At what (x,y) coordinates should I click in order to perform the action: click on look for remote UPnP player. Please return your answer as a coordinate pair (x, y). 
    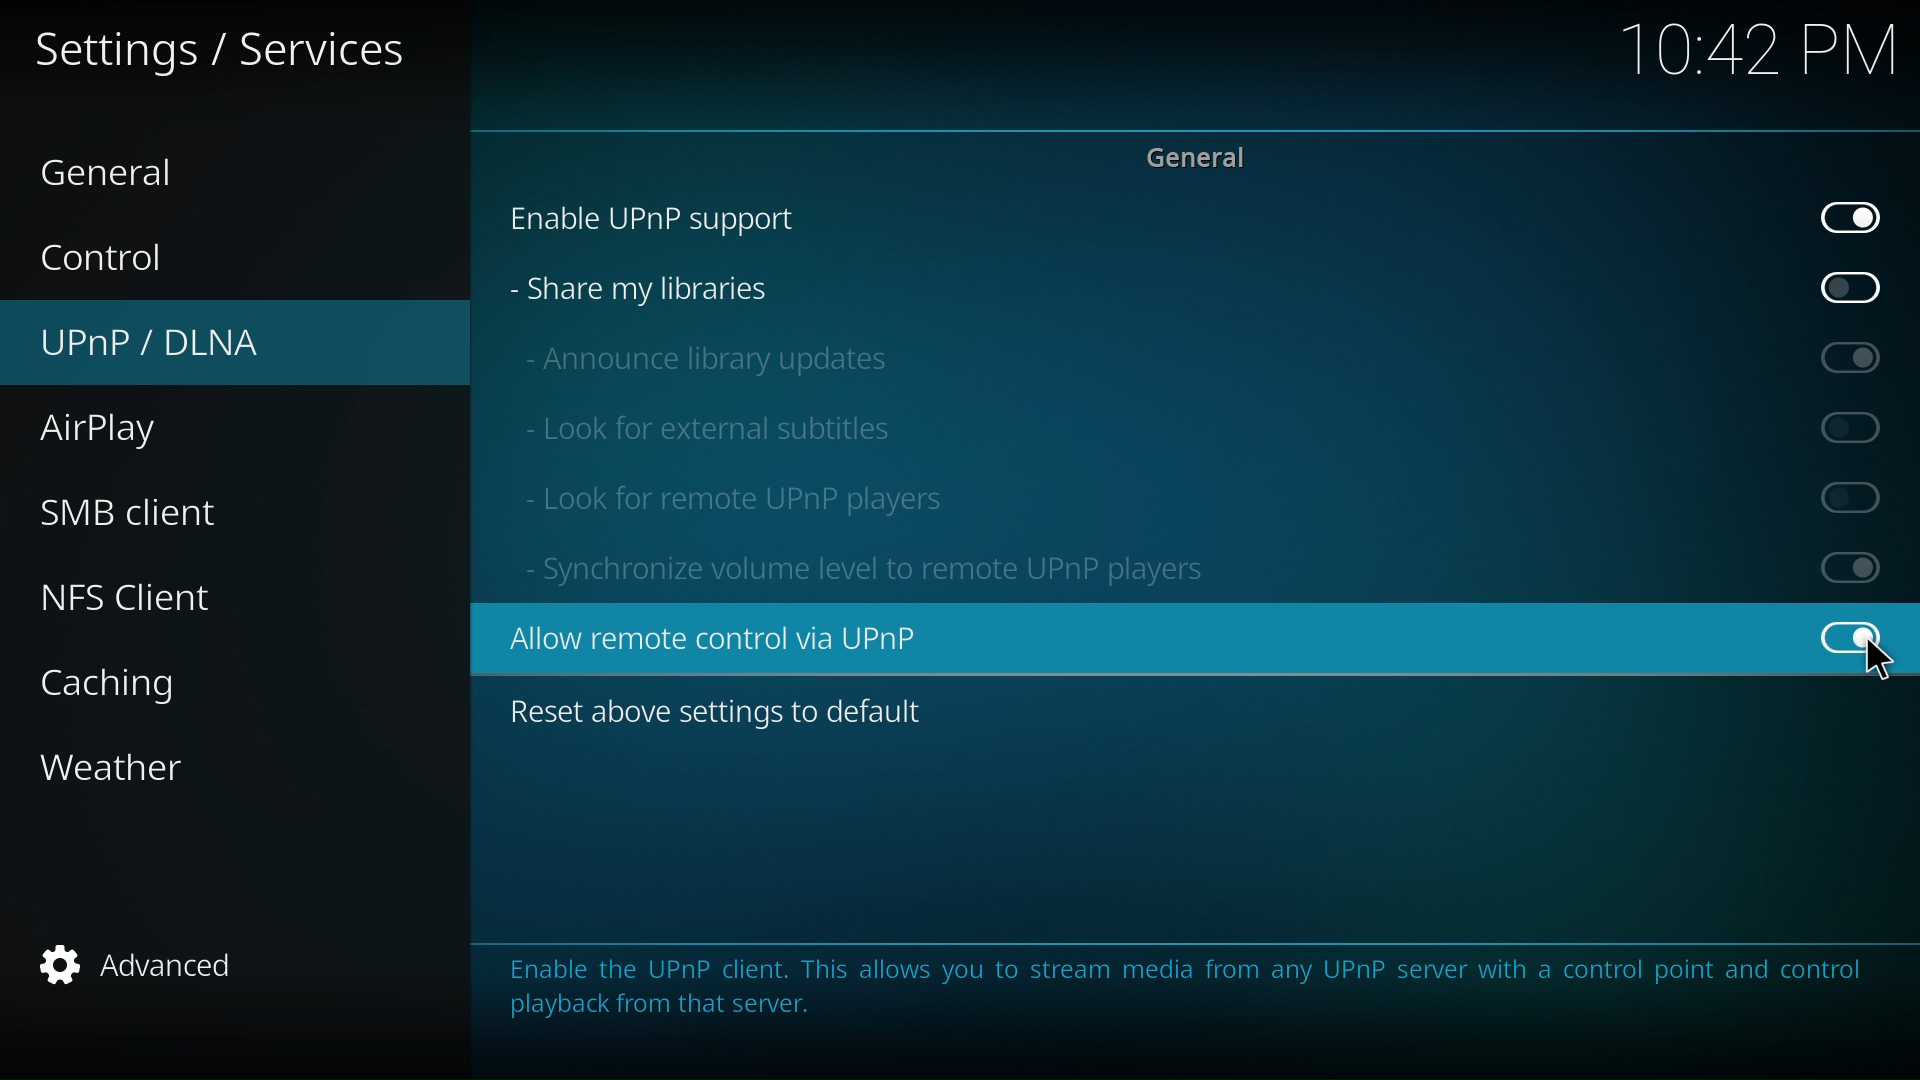
    Looking at the image, I should click on (1202, 498).